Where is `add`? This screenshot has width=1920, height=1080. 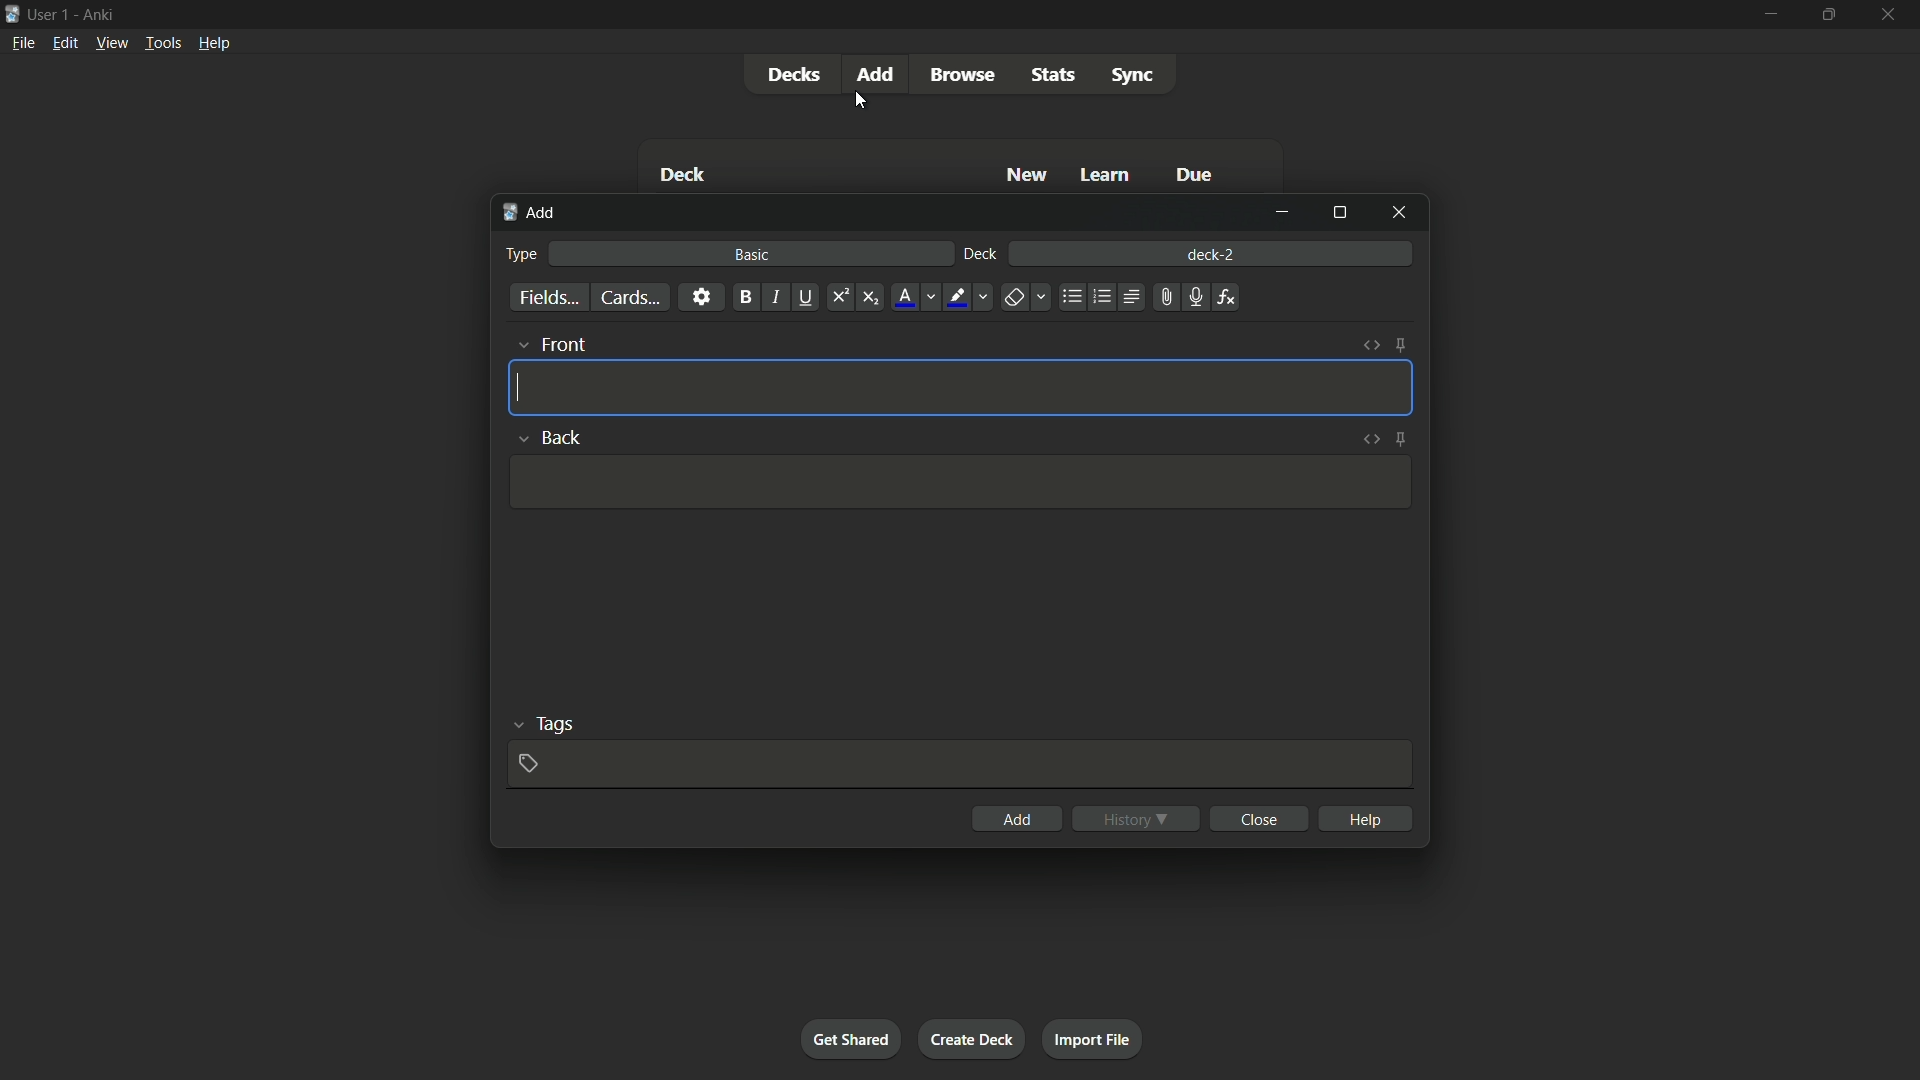 add is located at coordinates (873, 74).